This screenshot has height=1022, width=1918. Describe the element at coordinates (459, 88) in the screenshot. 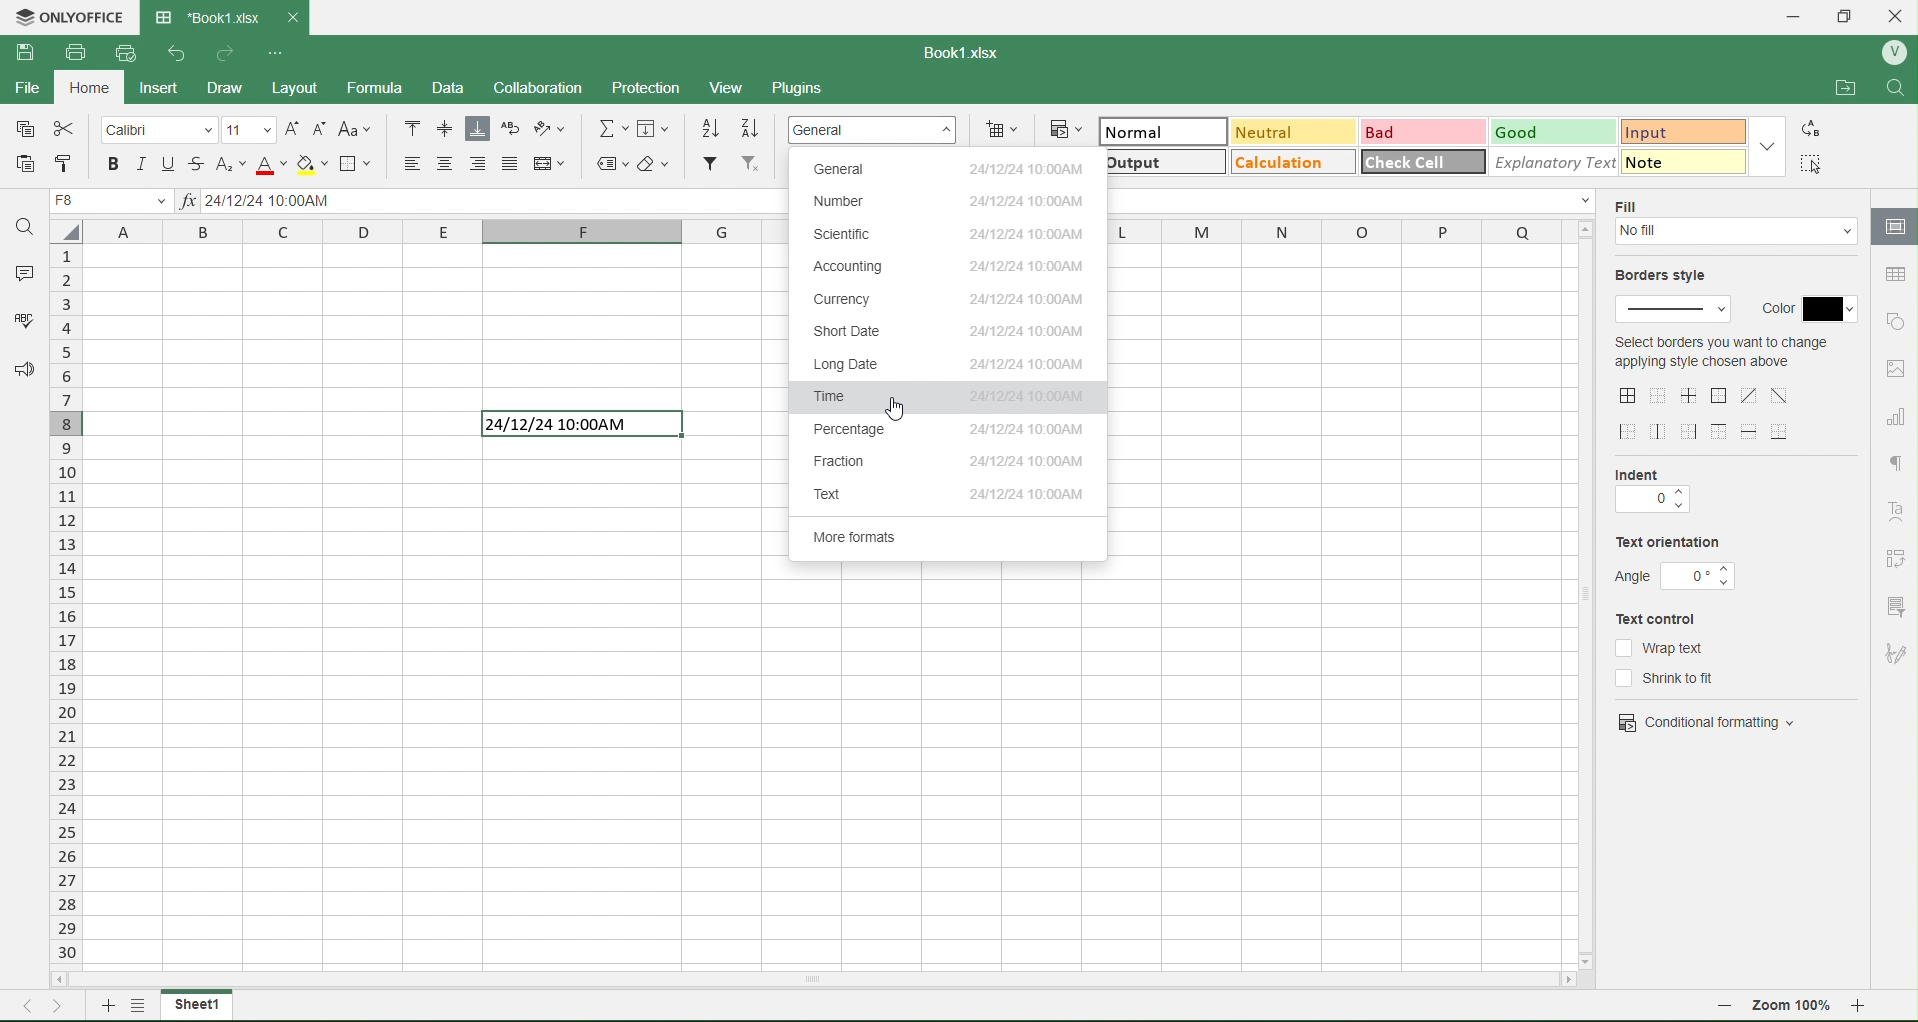

I see `Data` at that location.